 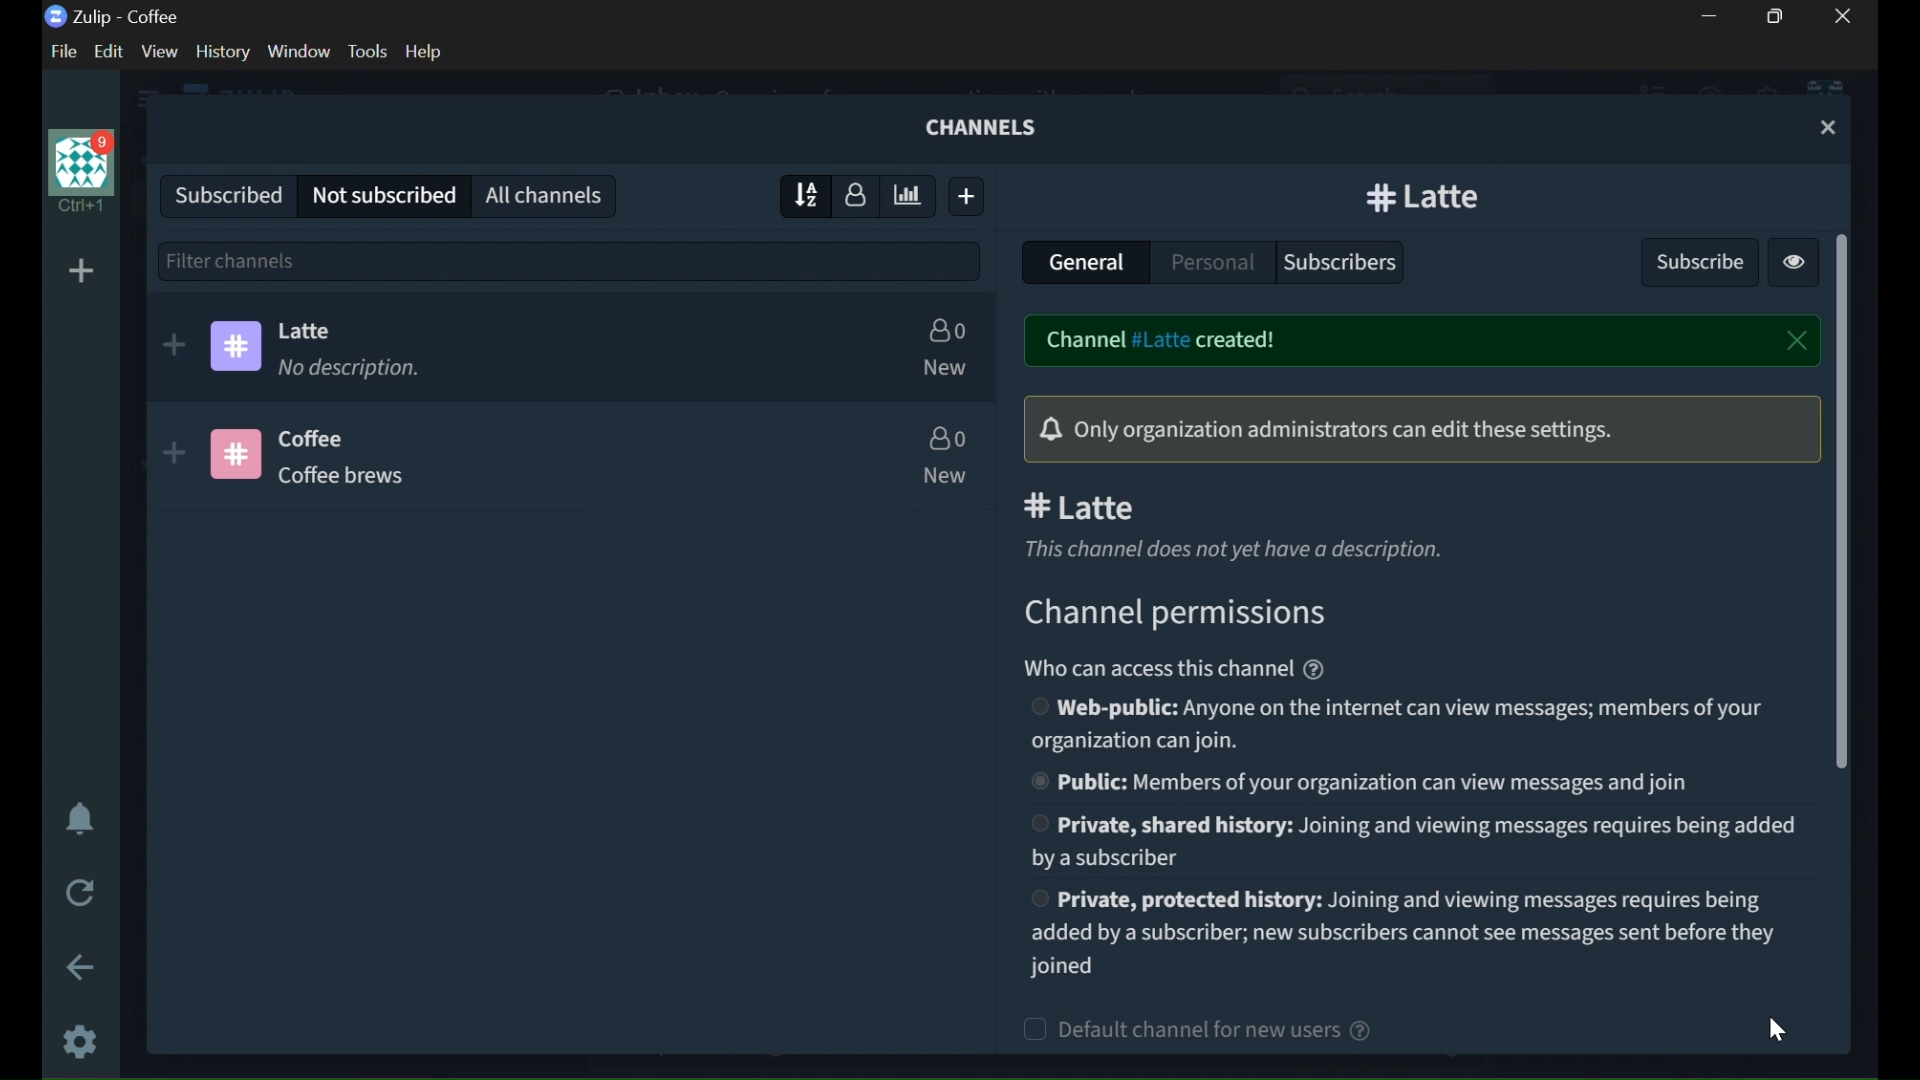 What do you see at coordinates (1366, 785) in the screenshot?
I see `PUBLIC: Members of your organisation can view messages and join` at bounding box center [1366, 785].